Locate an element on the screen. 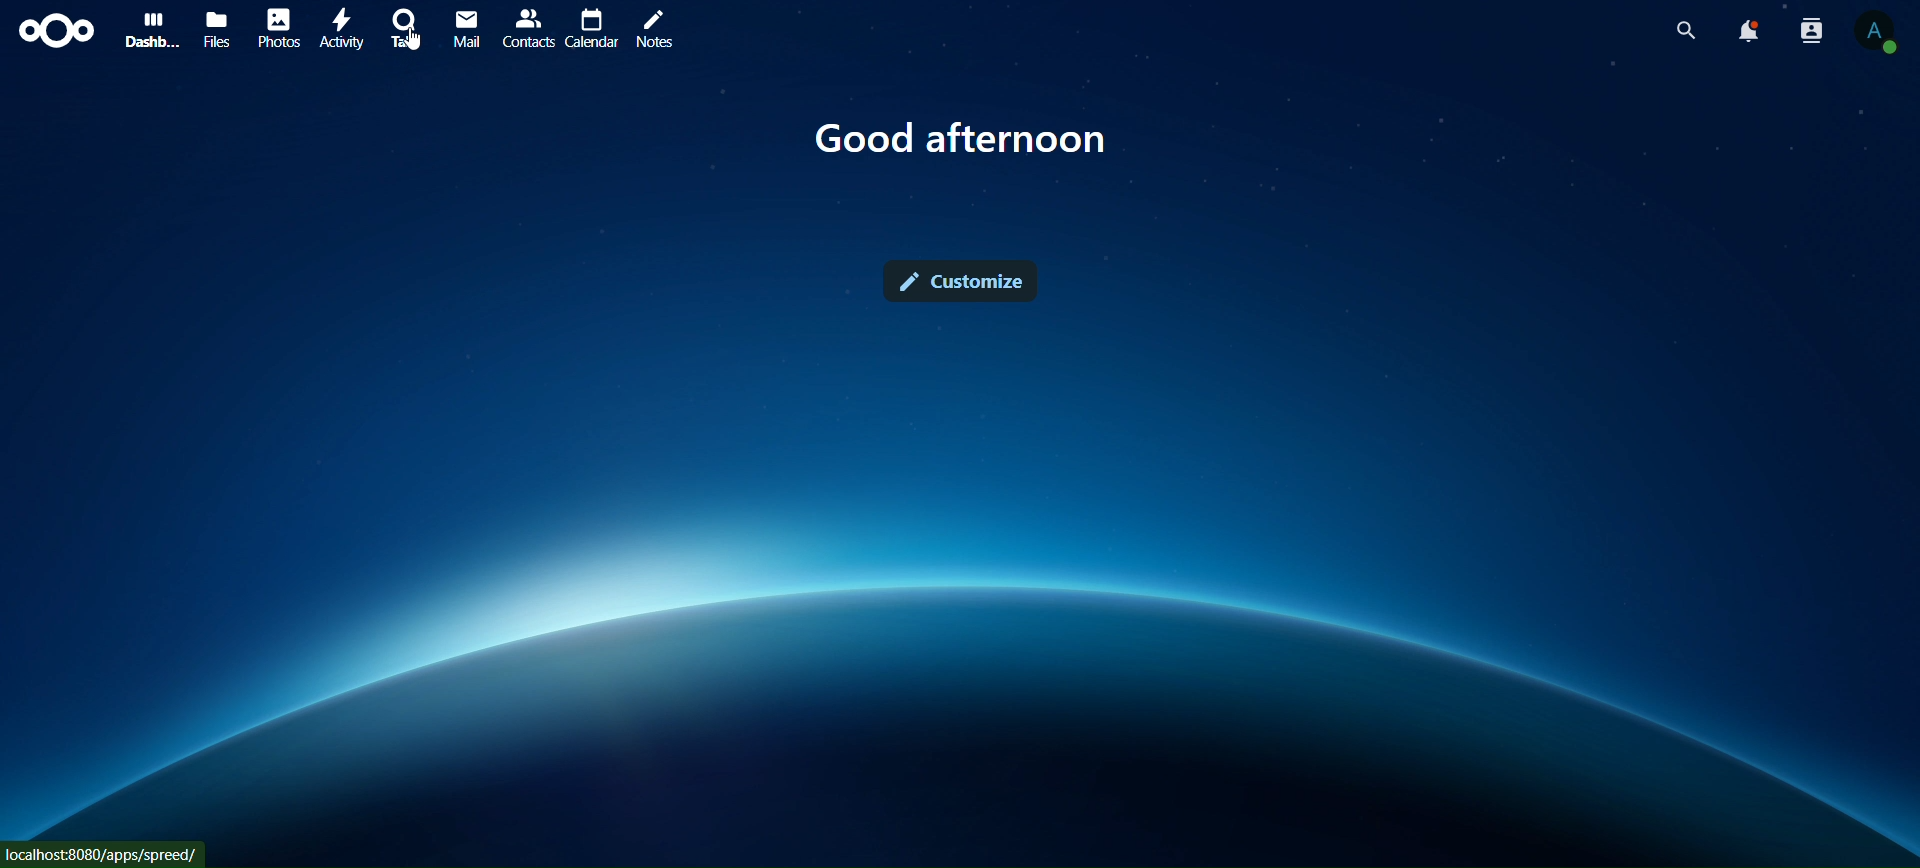 Image resolution: width=1920 pixels, height=868 pixels. mail is located at coordinates (466, 29).